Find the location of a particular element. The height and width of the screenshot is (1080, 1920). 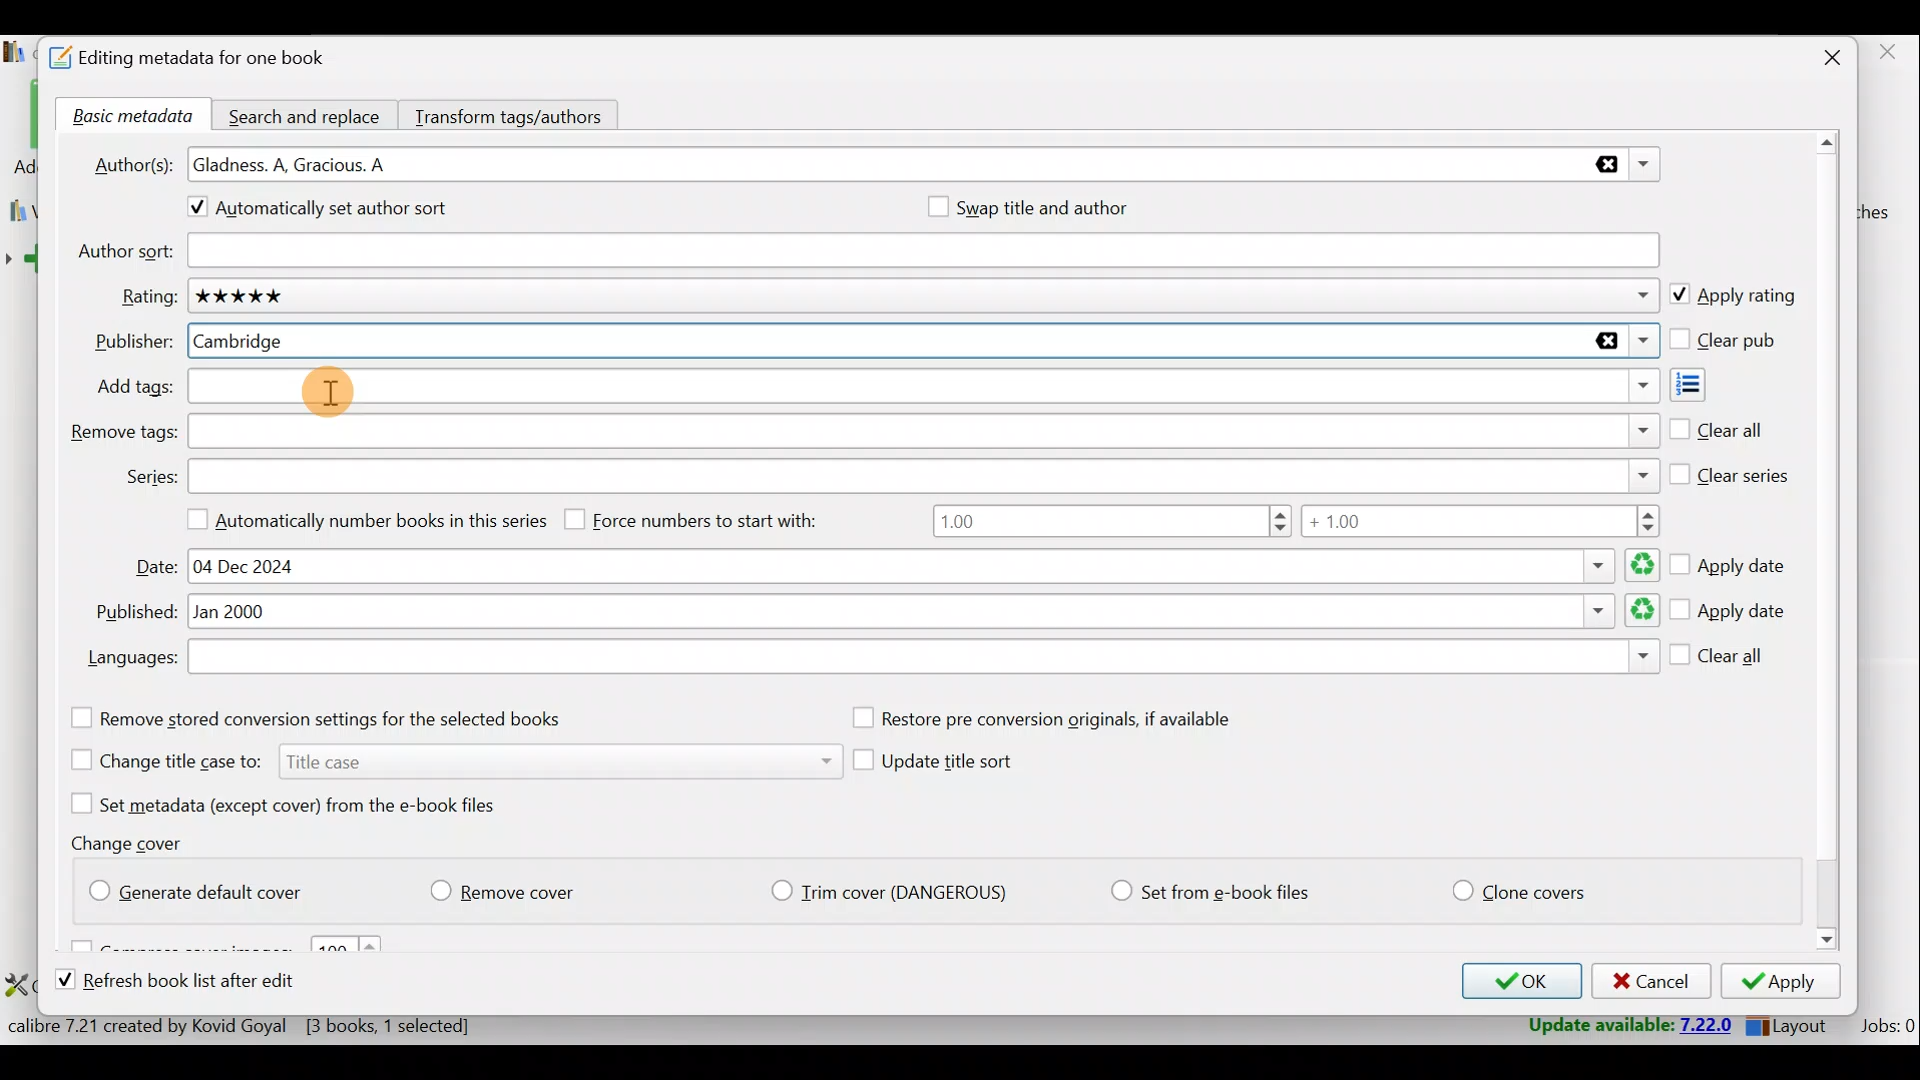

Remove tags: is located at coordinates (122, 433).